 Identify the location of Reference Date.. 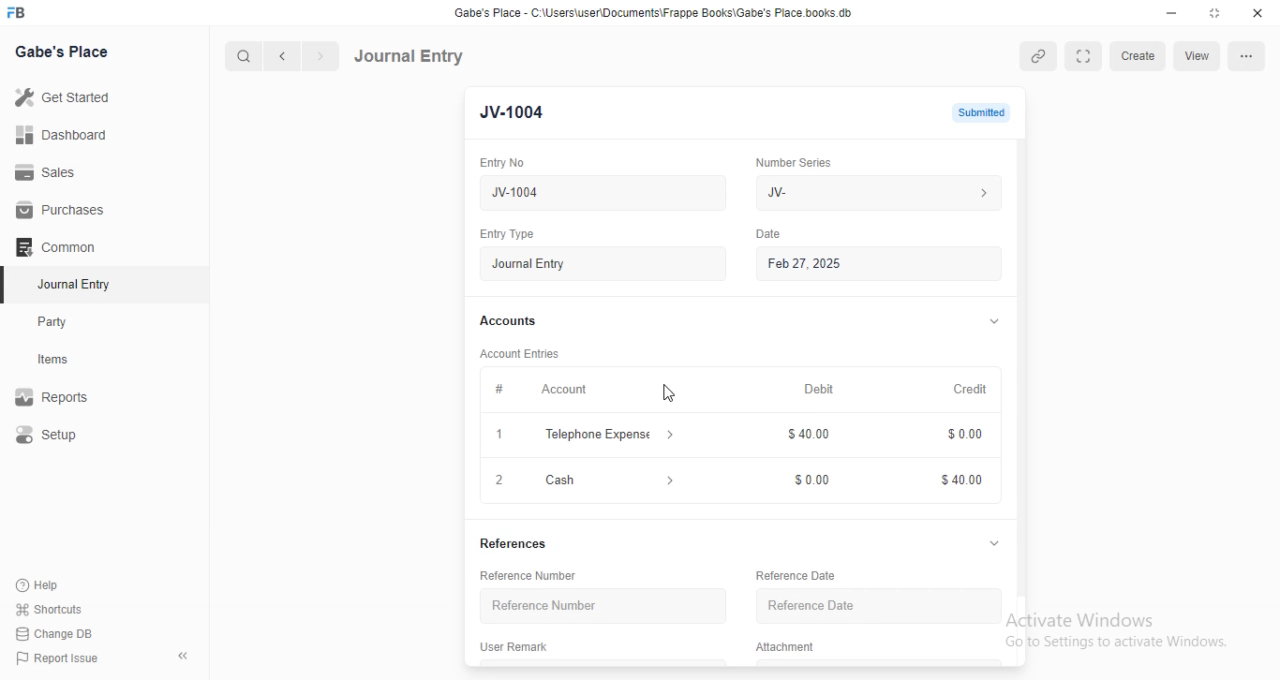
(814, 606).